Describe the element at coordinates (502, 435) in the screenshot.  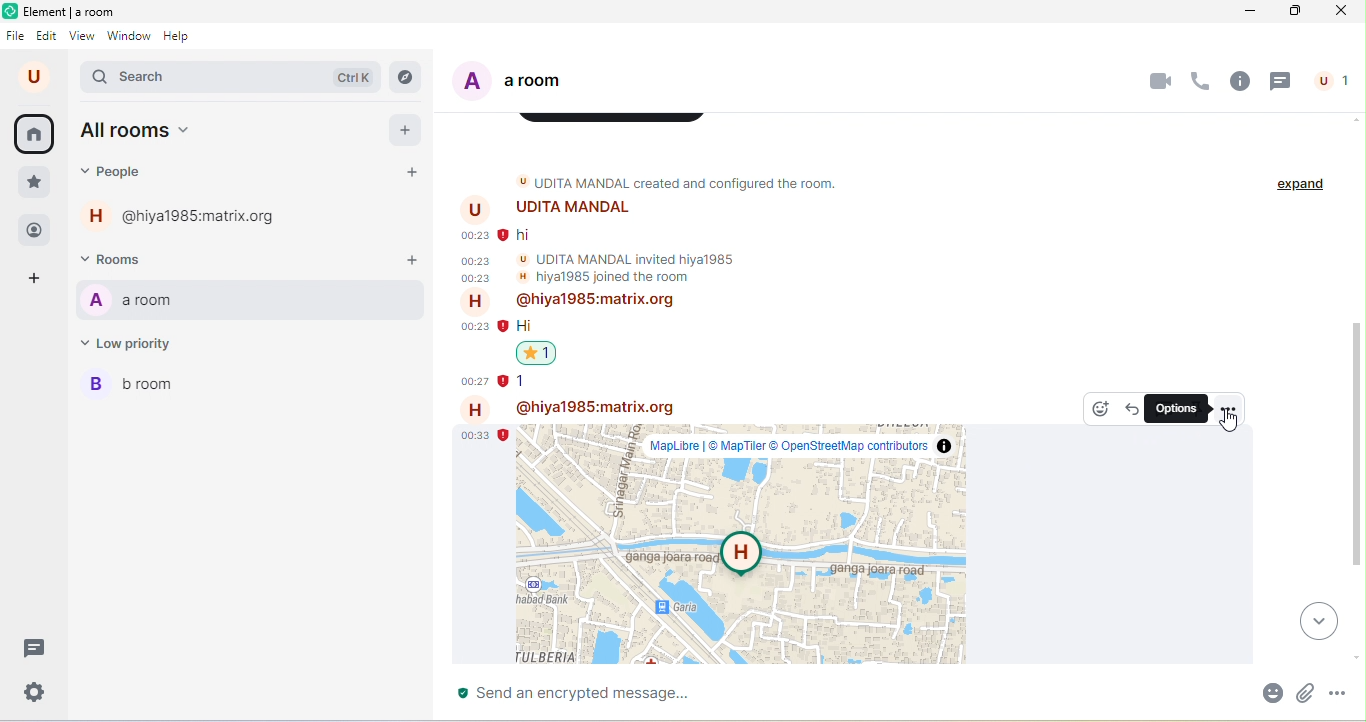
I see `error message` at that location.